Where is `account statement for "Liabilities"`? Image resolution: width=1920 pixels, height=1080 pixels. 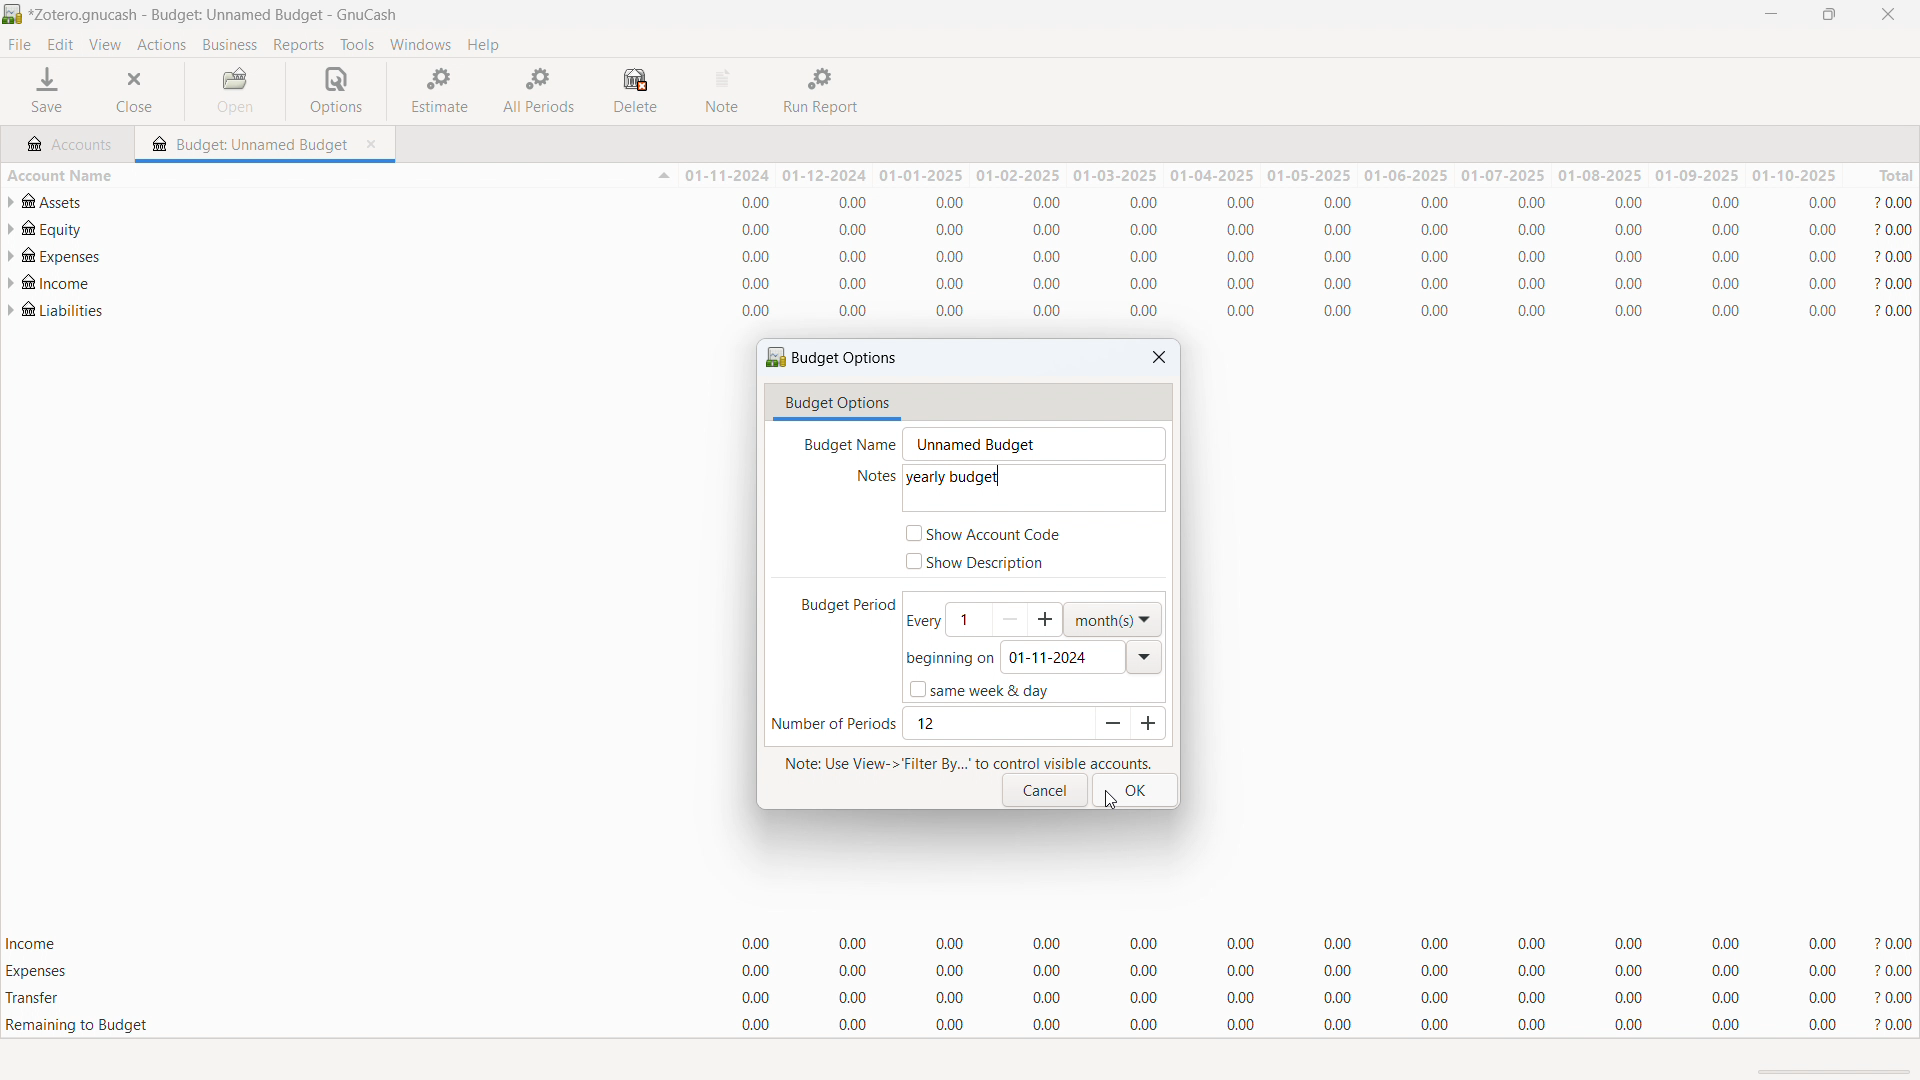 account statement for "Liabilities" is located at coordinates (971, 311).